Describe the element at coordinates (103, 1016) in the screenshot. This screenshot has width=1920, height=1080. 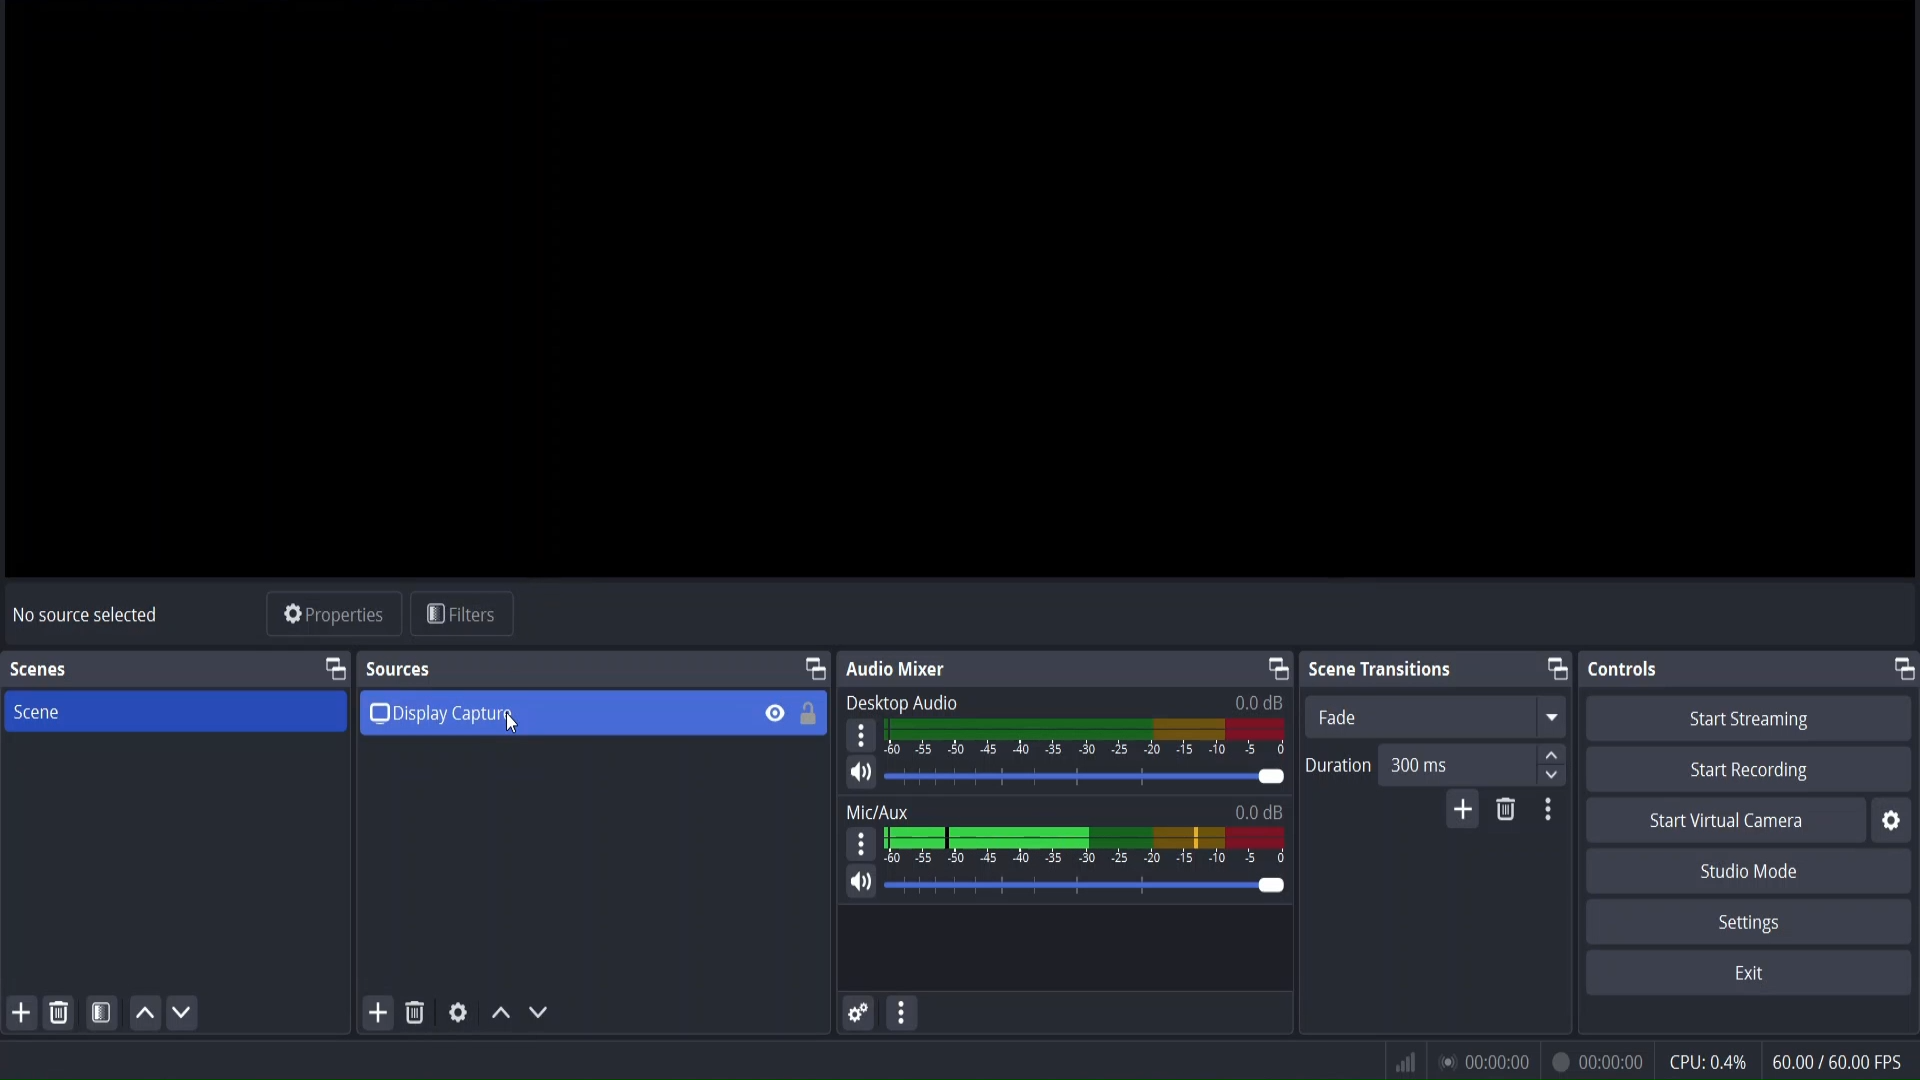
I see `open scene filter` at that location.